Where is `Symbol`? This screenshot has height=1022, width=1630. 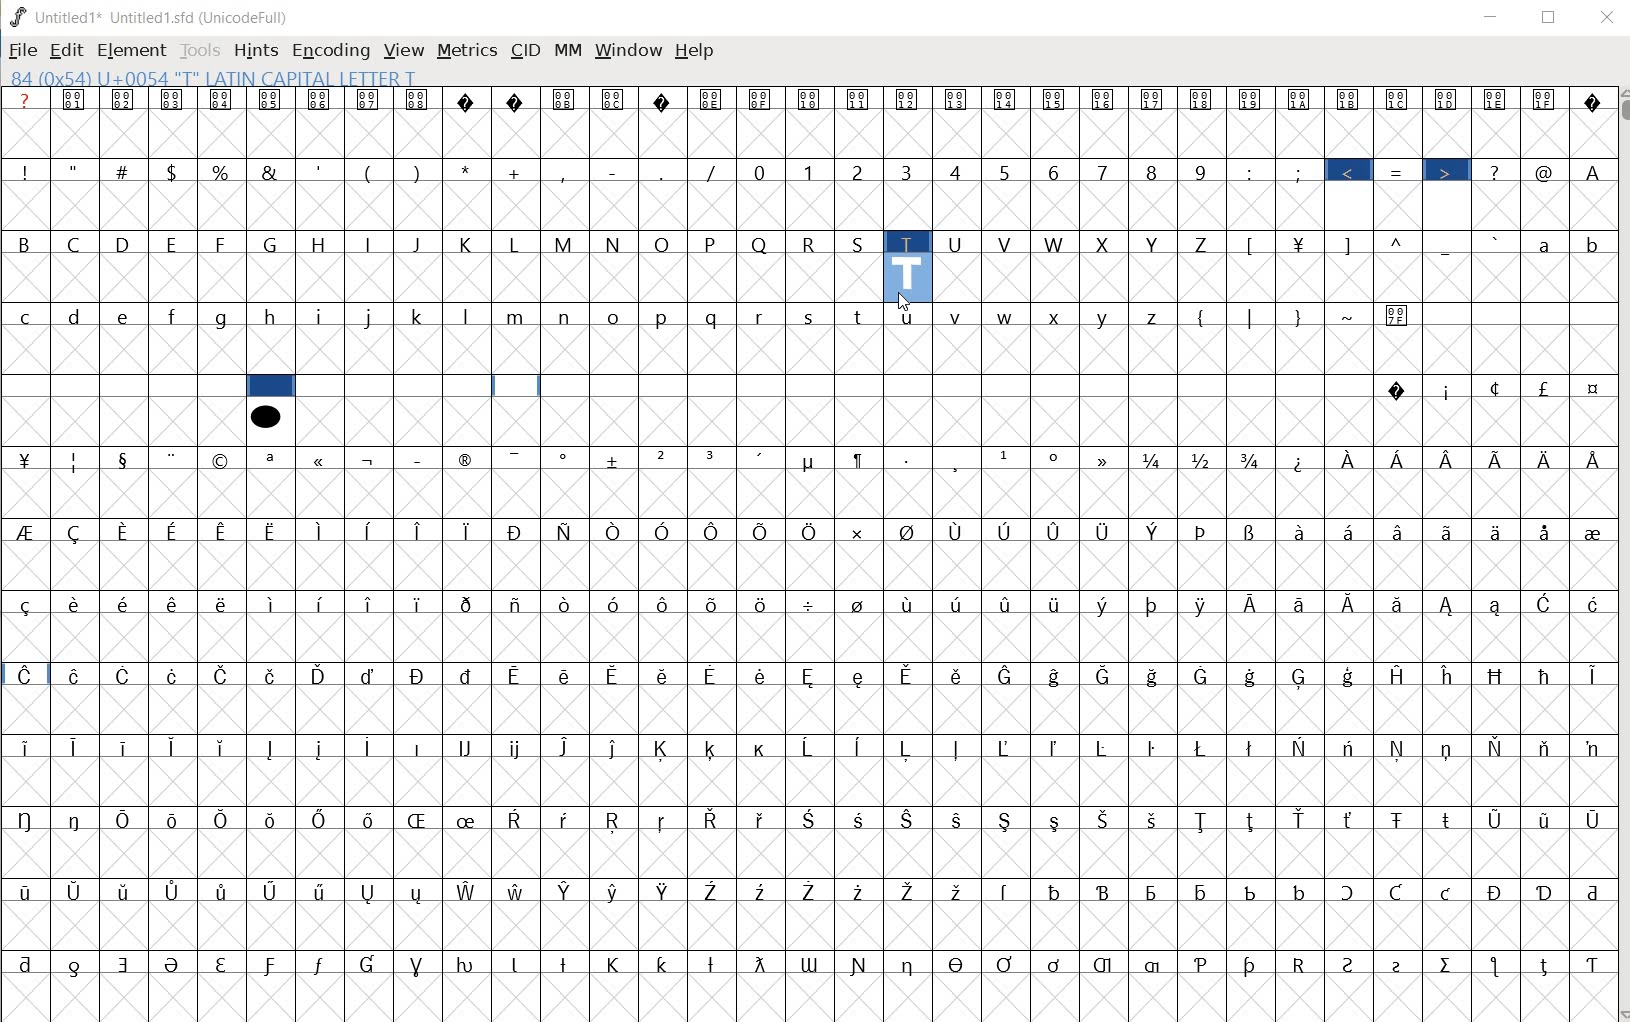
Symbol is located at coordinates (1007, 818).